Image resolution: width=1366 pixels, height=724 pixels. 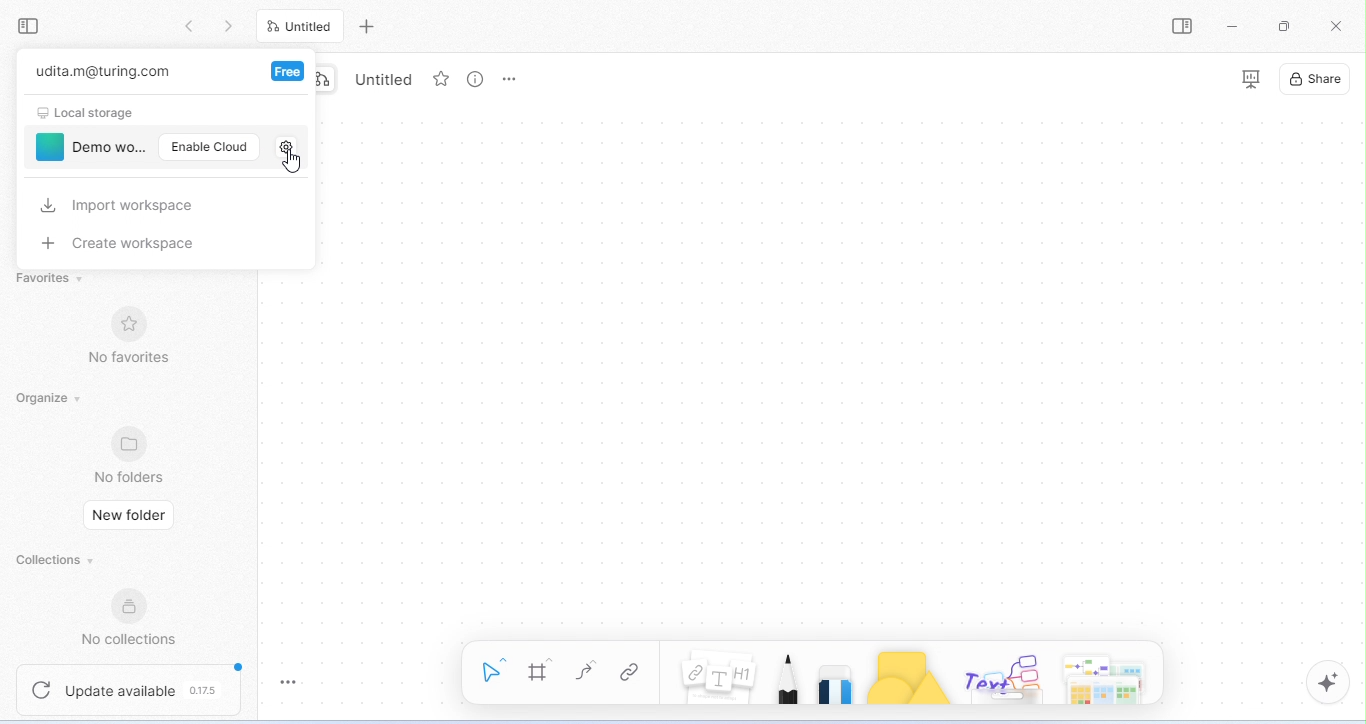 I want to click on open or close side bar, so click(x=1182, y=26).